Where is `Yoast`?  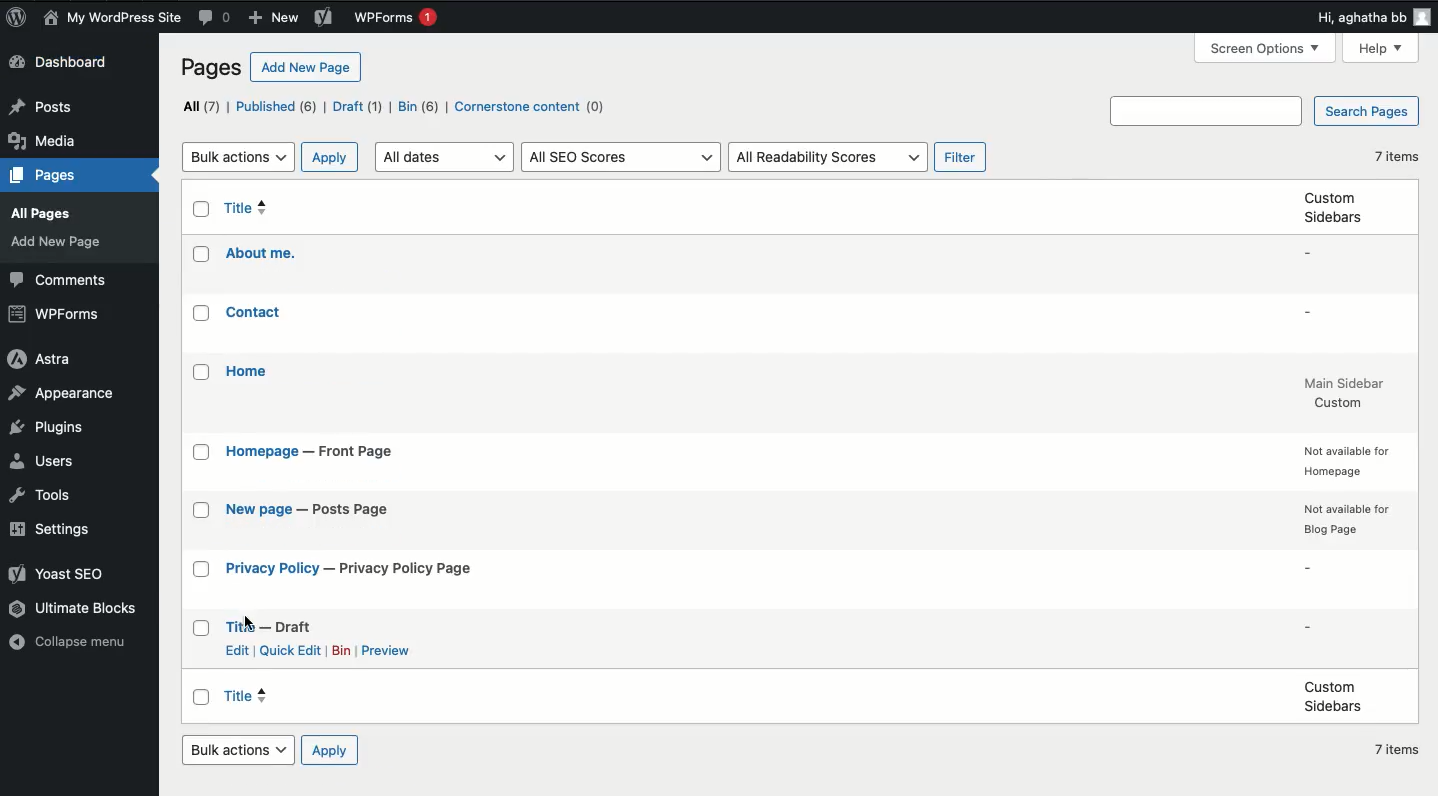 Yoast is located at coordinates (322, 18).